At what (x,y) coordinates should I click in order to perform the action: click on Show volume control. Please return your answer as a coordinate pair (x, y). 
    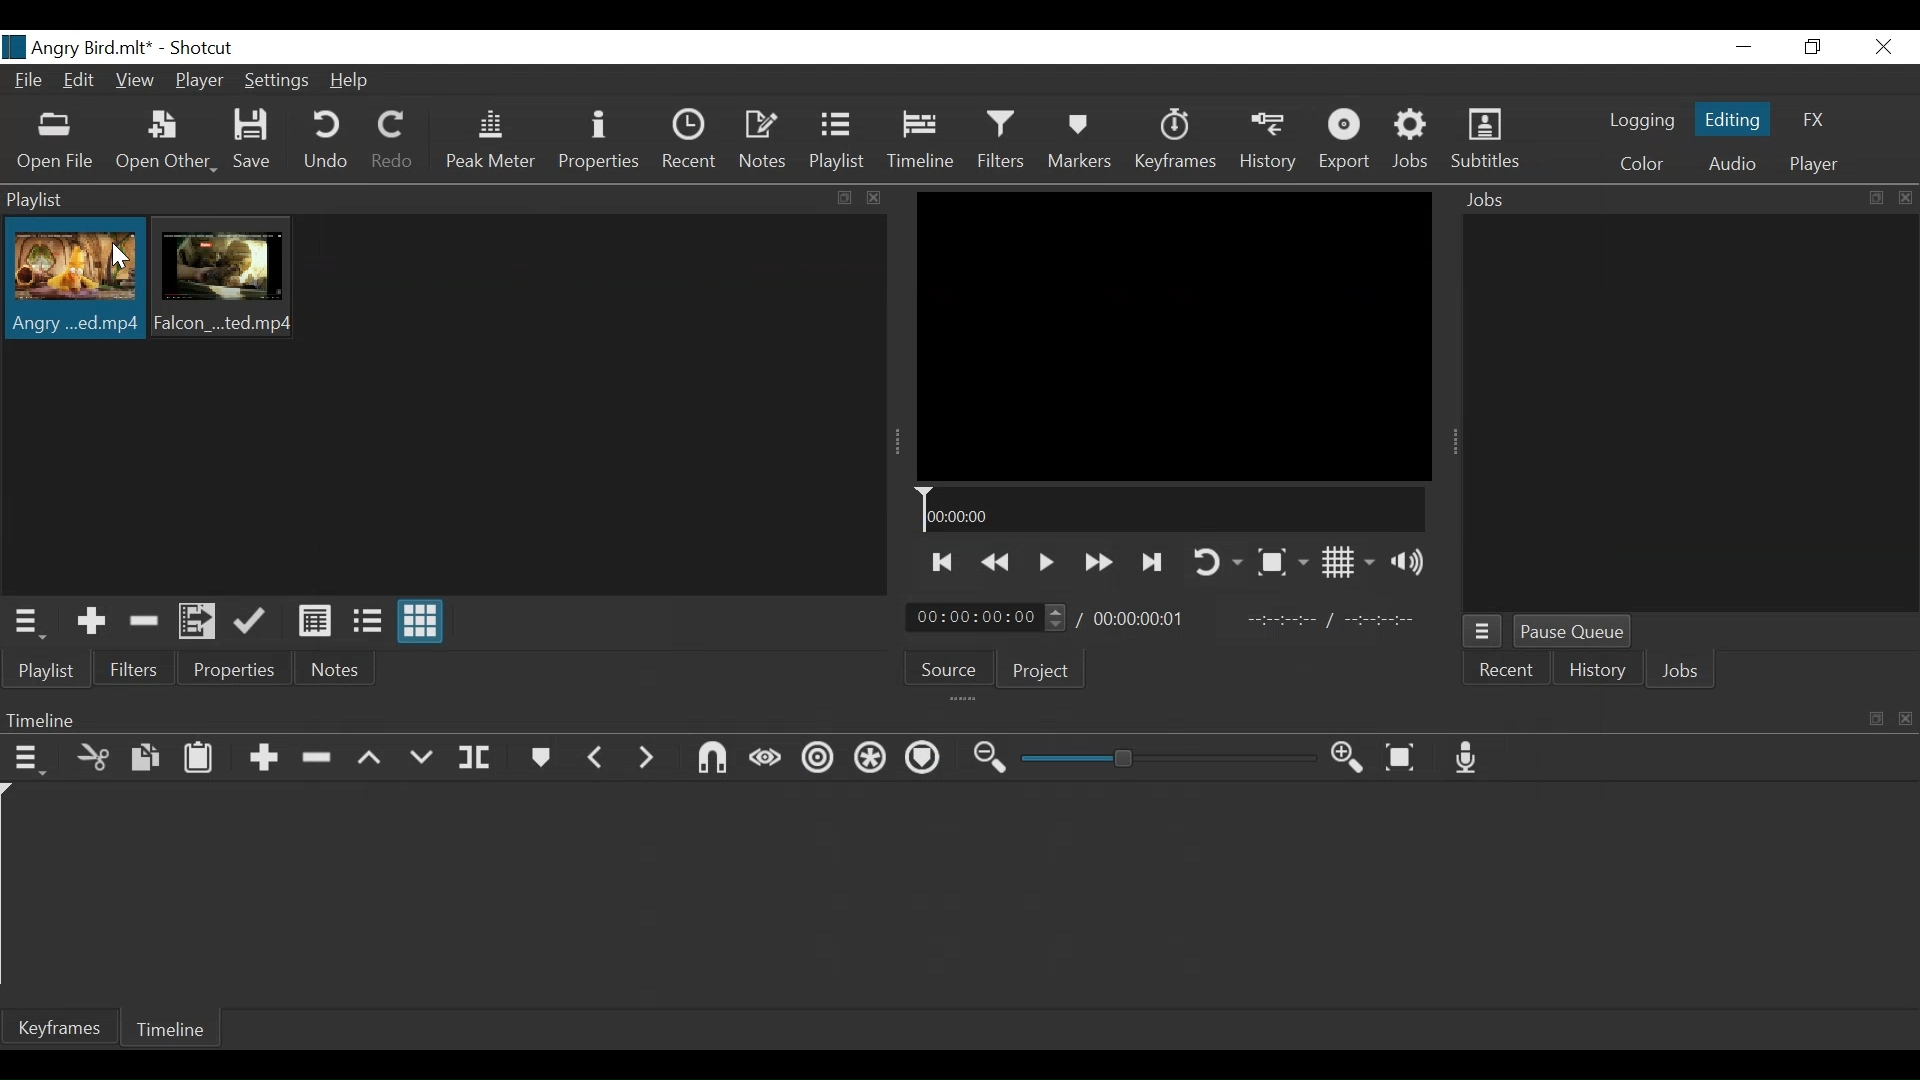
    Looking at the image, I should click on (1412, 561).